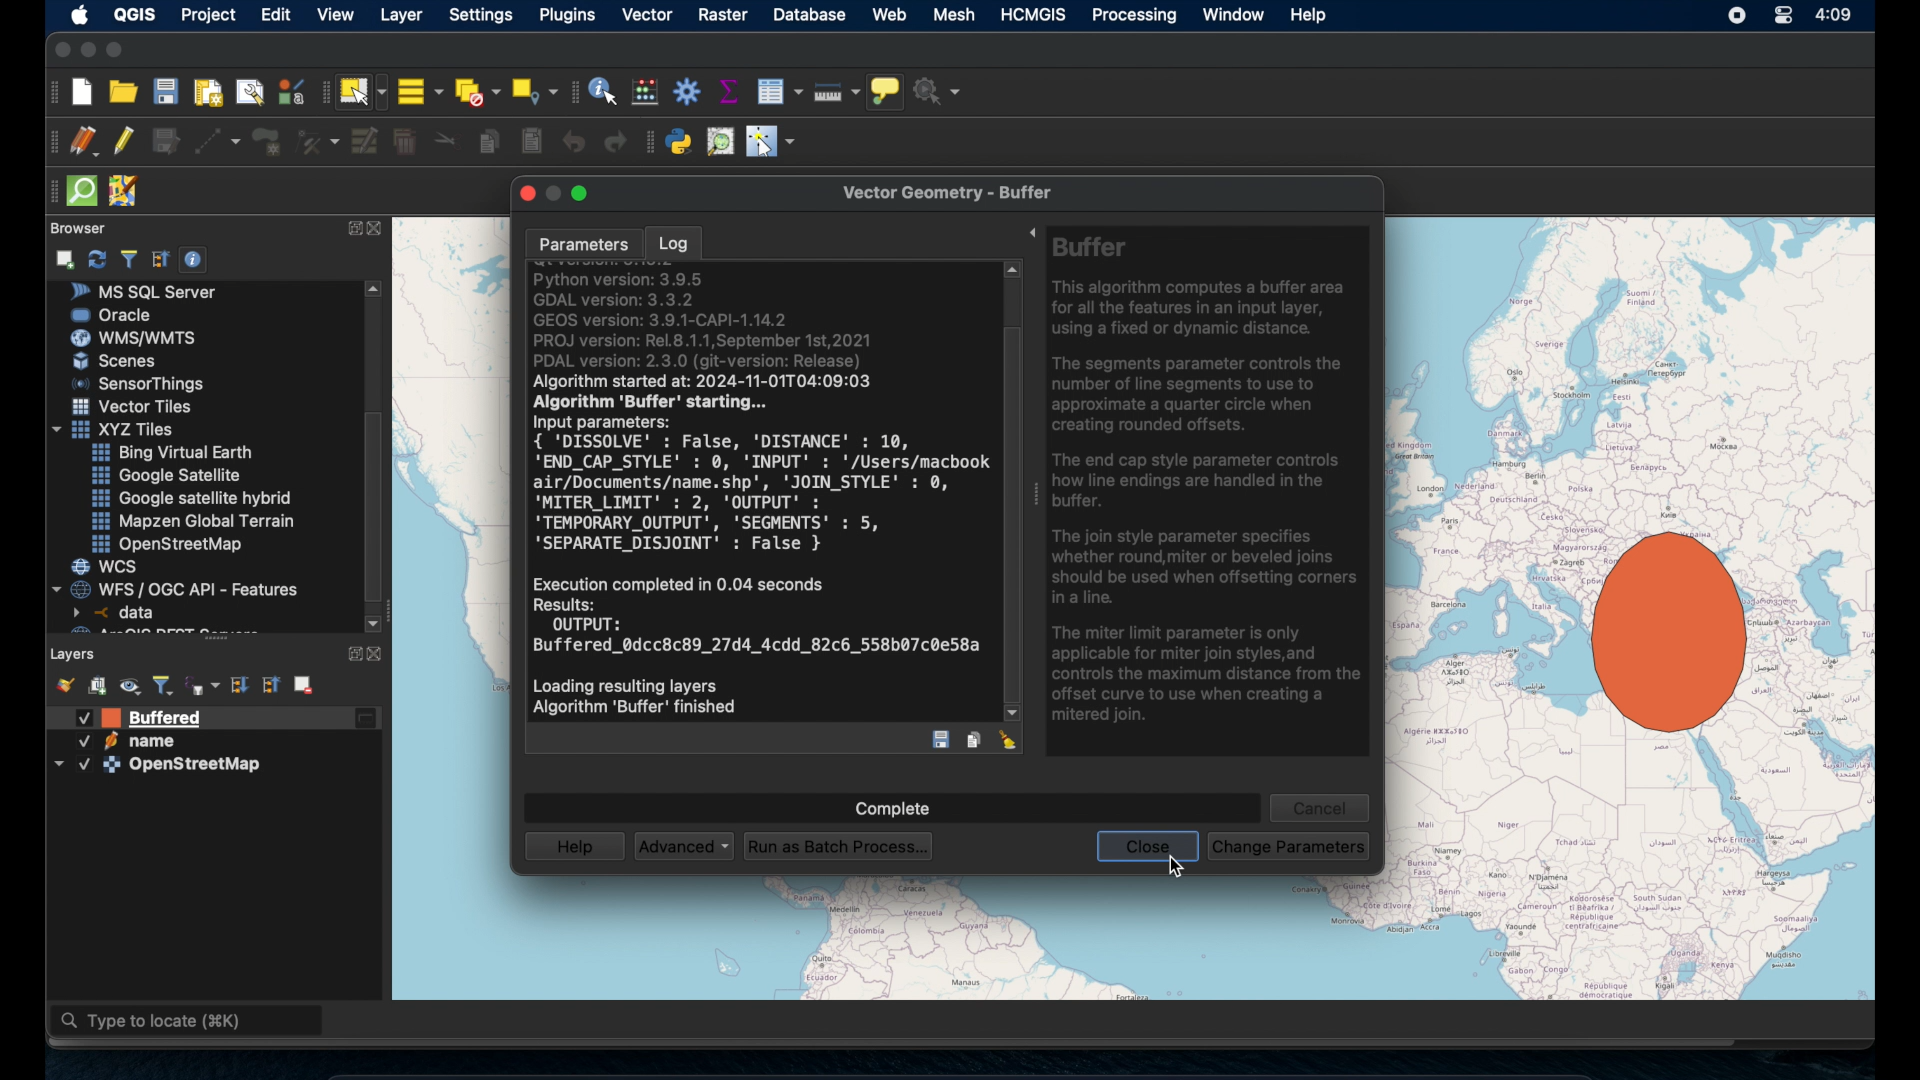 The width and height of the screenshot is (1920, 1080). I want to click on scroll up arrow, so click(376, 288).